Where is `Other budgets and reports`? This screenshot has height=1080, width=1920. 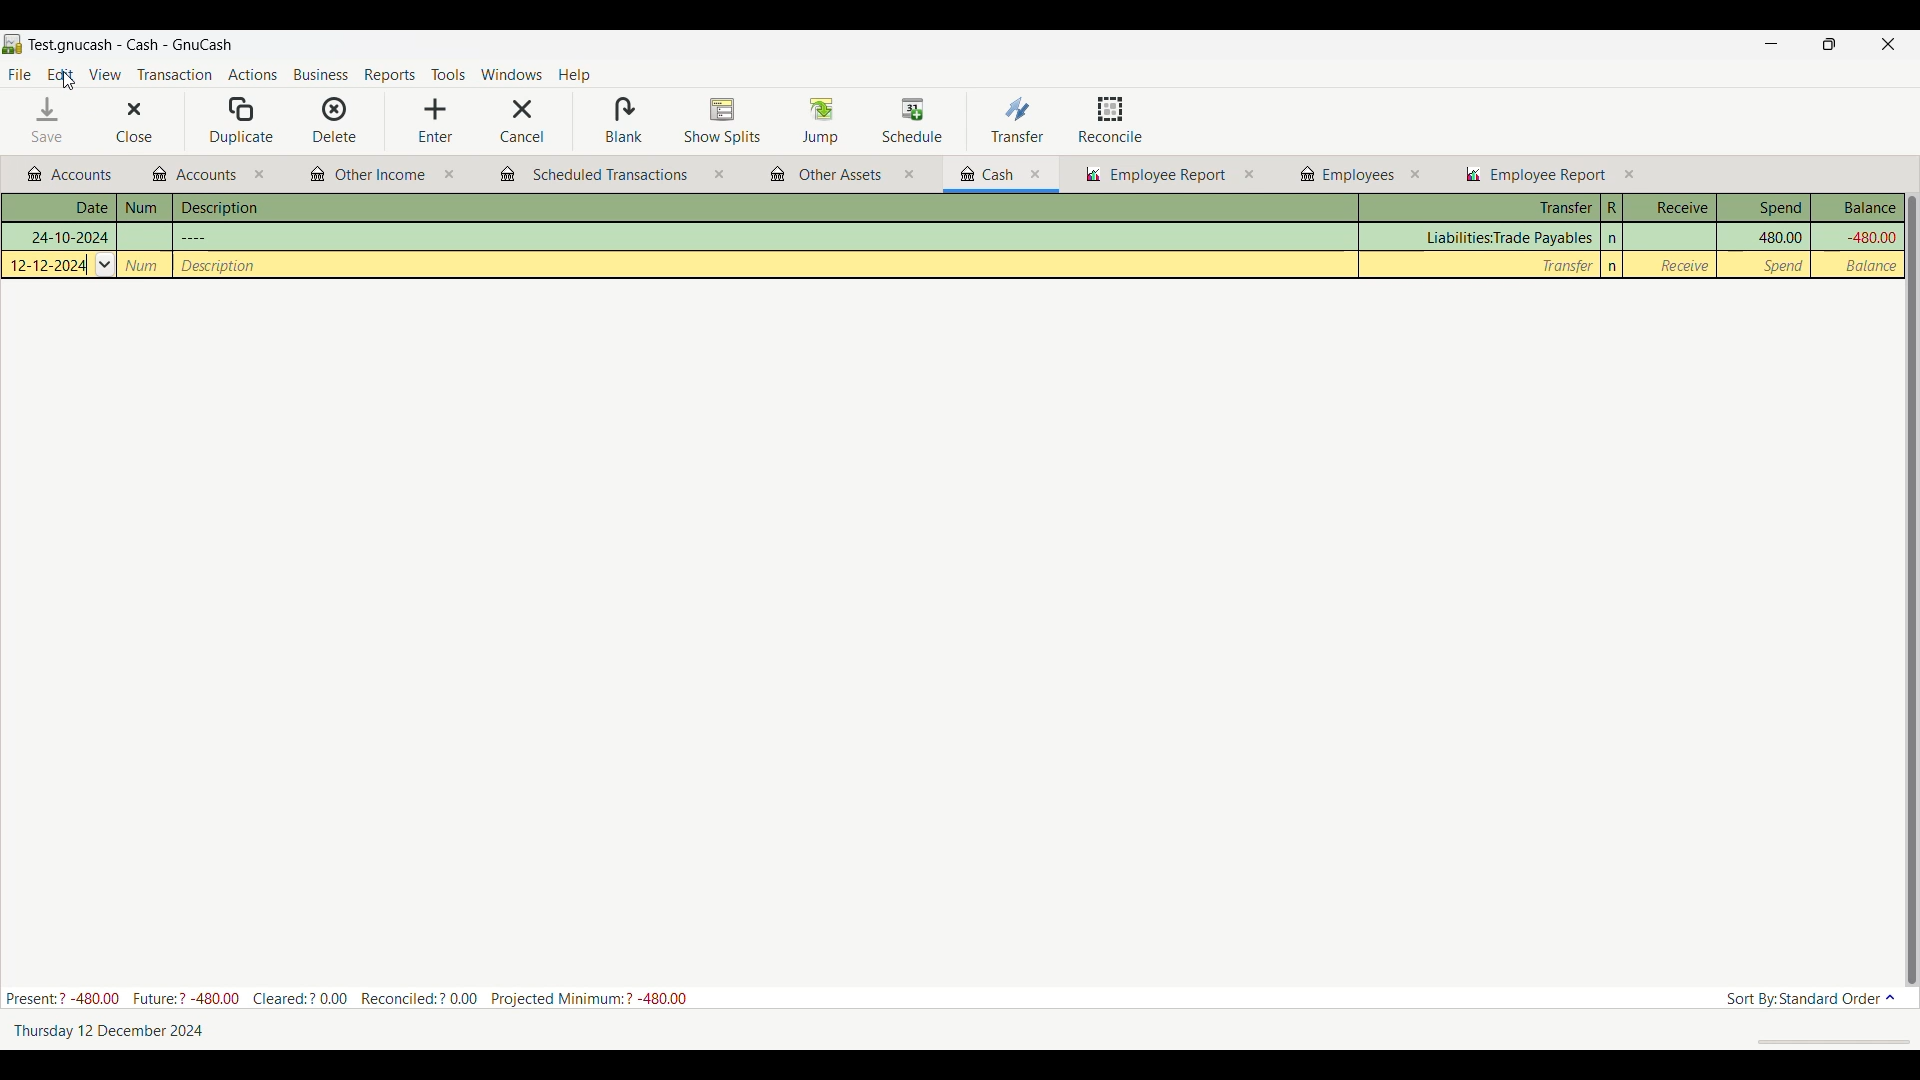 Other budgets and reports is located at coordinates (989, 175).